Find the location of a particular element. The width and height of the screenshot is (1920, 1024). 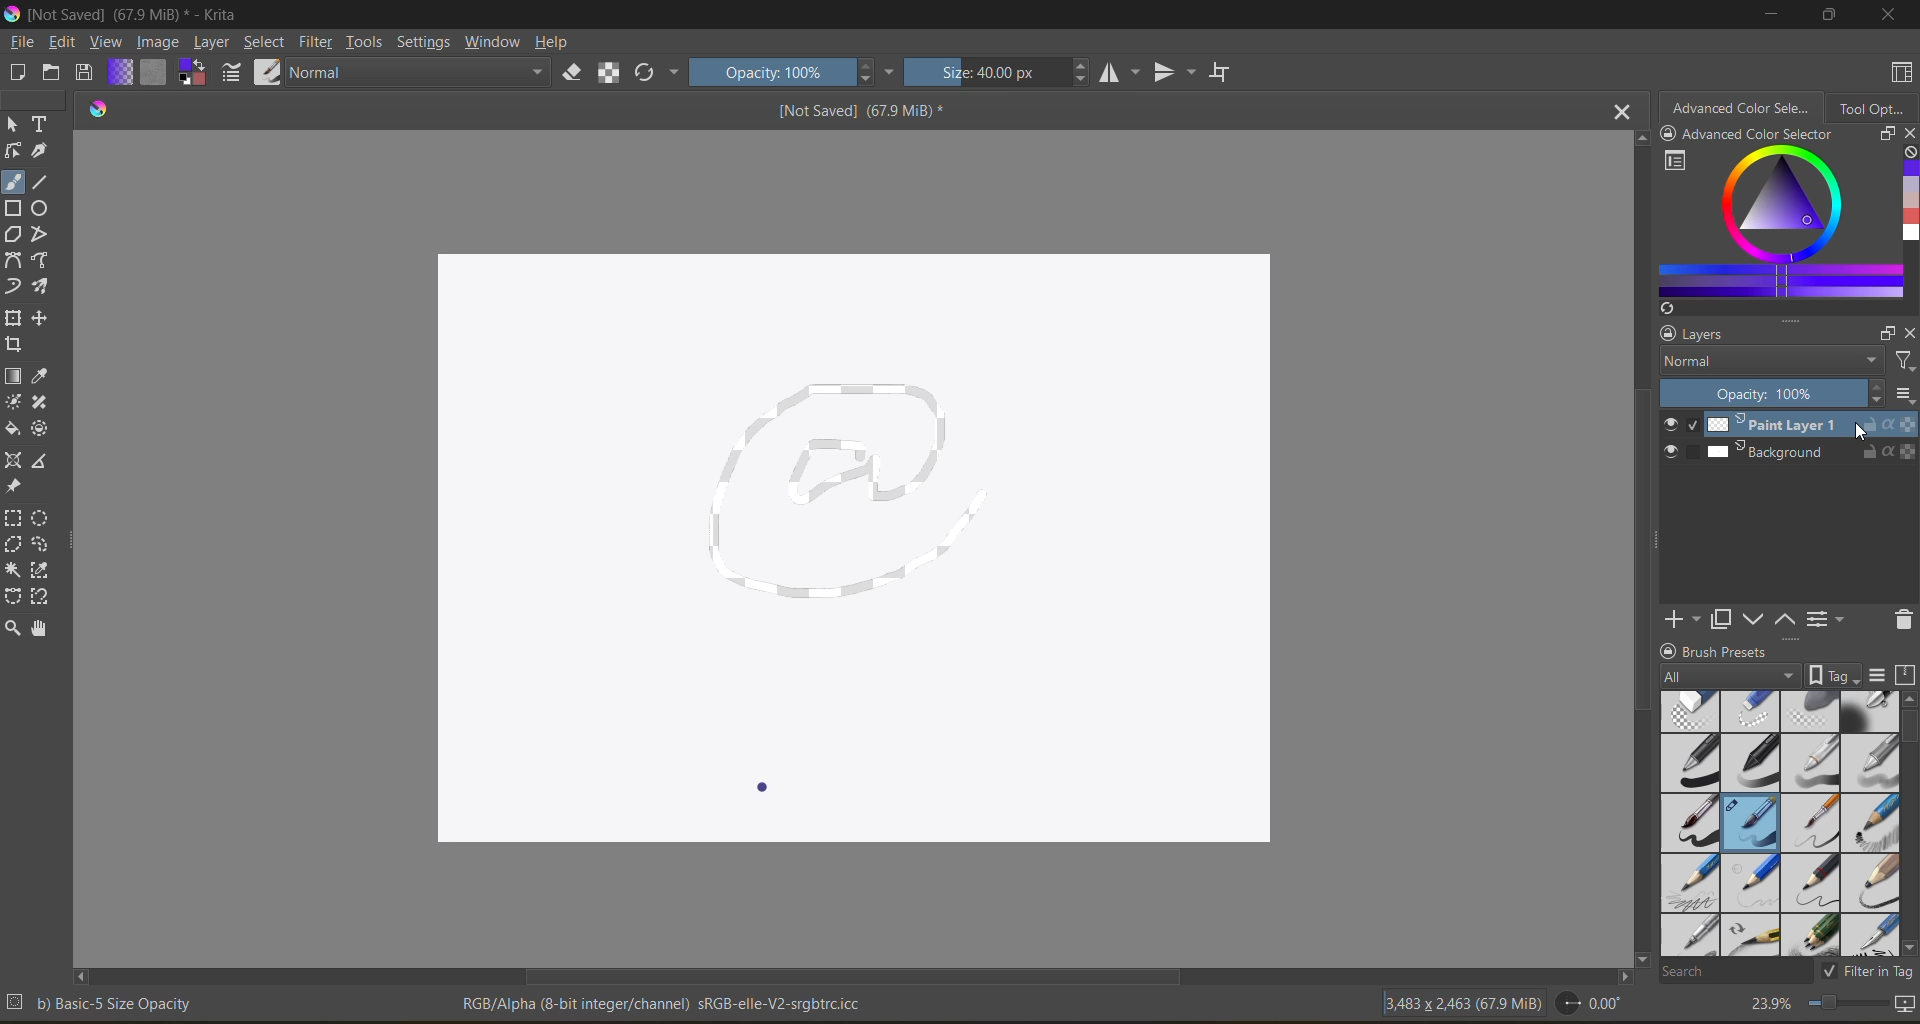

Brush presets is located at coordinates (1726, 651).